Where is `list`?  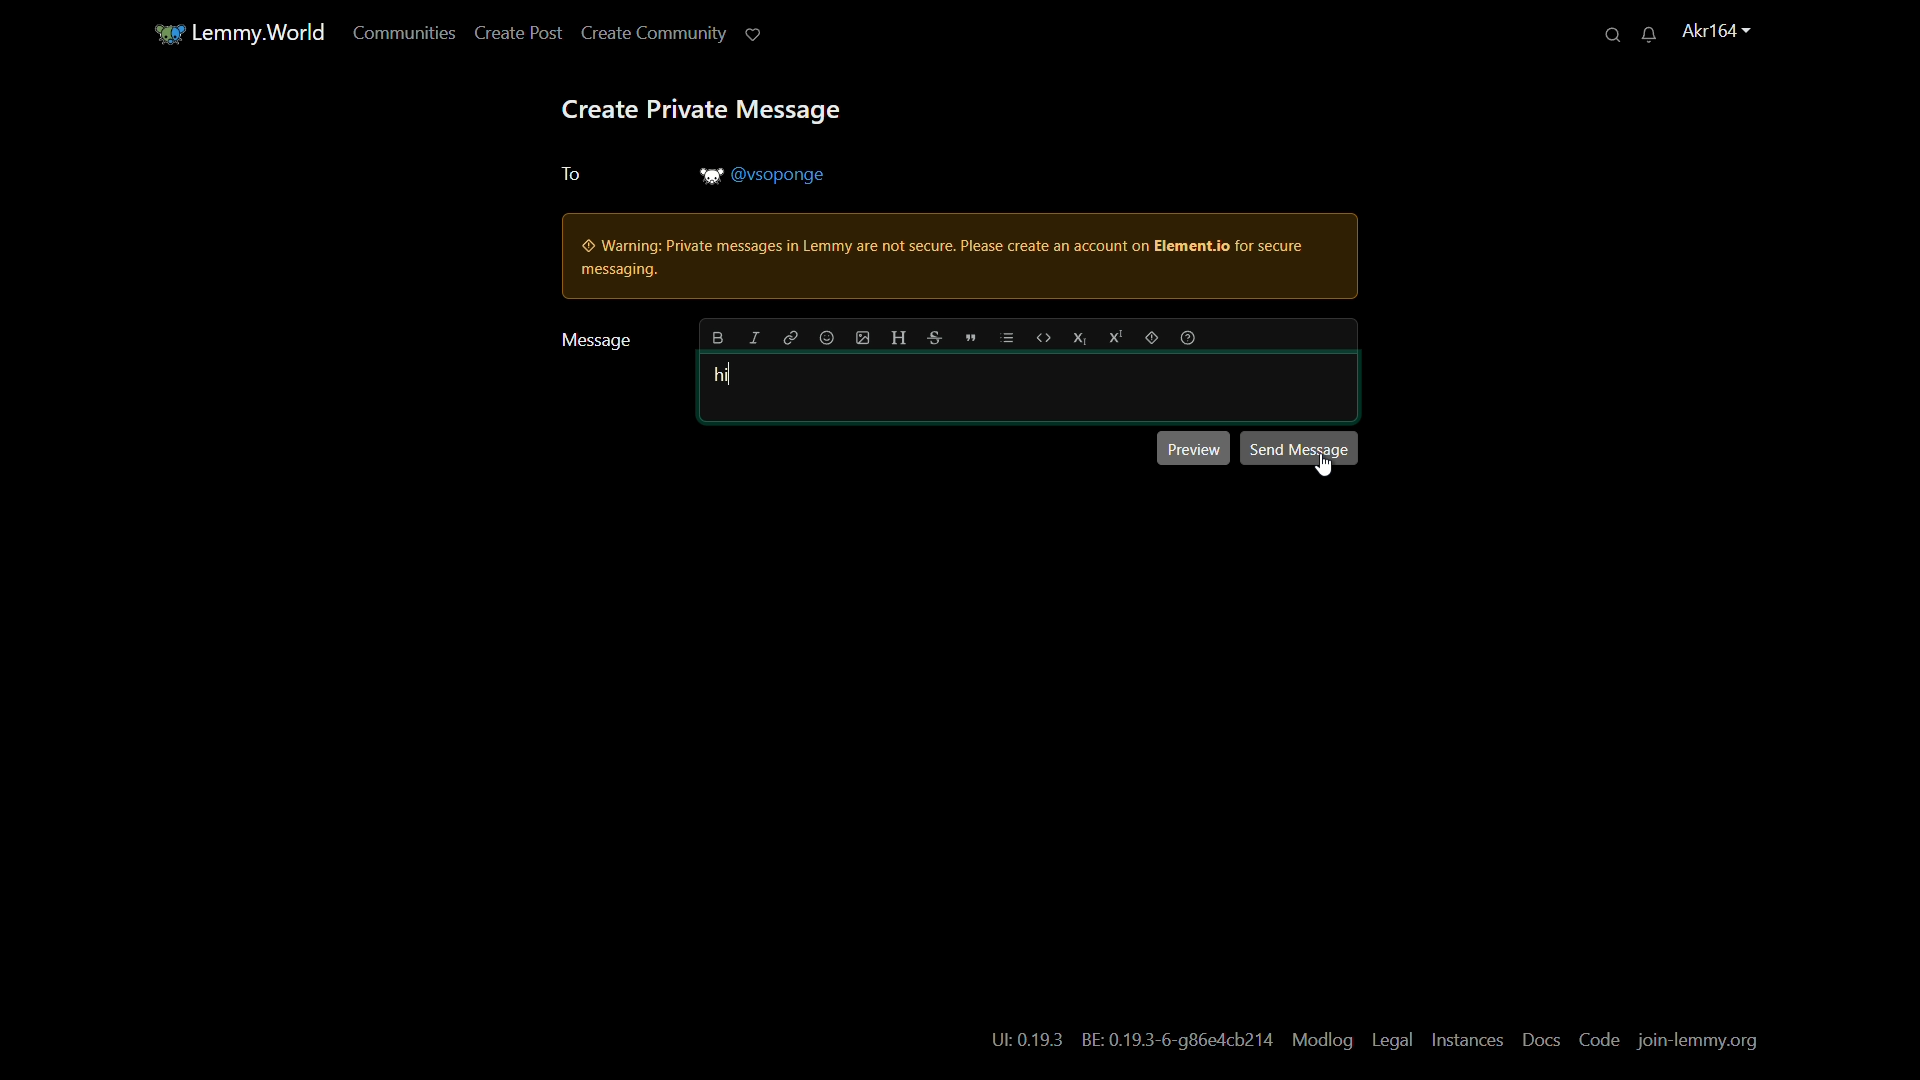 list is located at coordinates (1009, 337).